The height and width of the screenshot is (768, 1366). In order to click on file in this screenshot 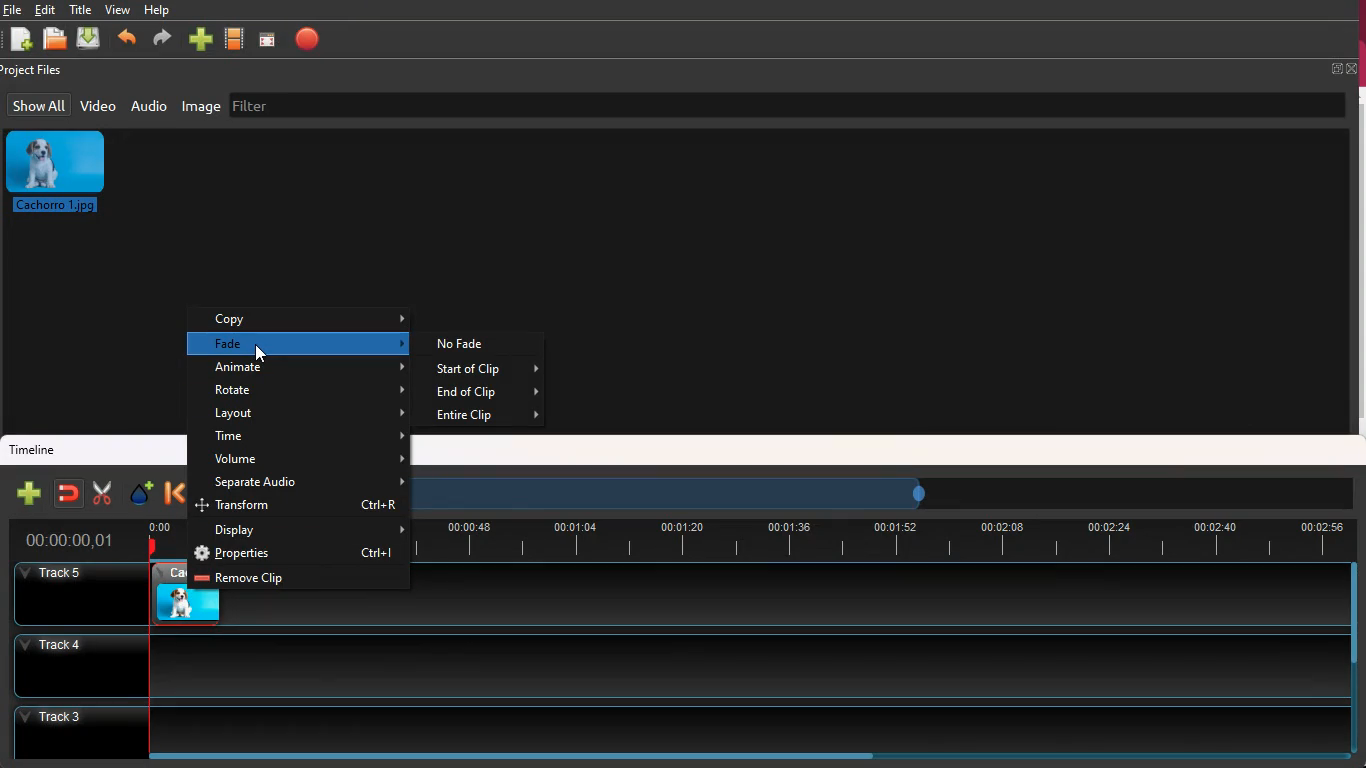, I will do `click(12, 9)`.